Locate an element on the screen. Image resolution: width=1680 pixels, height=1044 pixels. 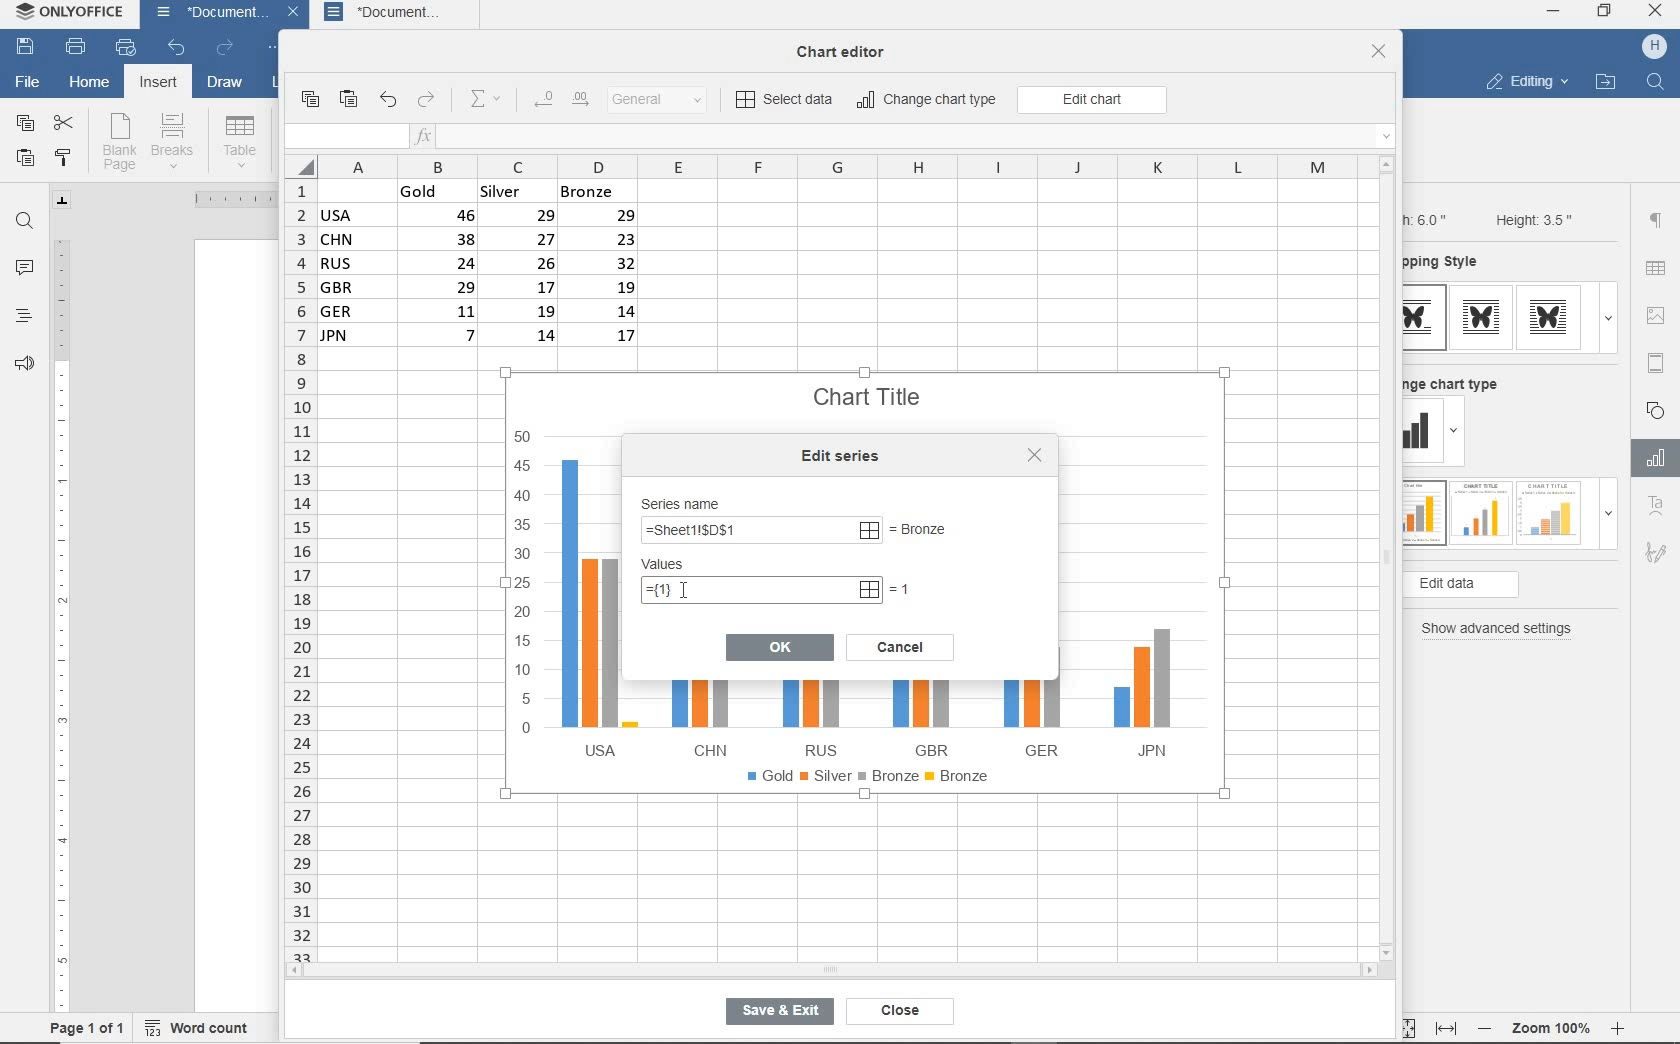
horizontal scroll bar is located at coordinates (830, 970).